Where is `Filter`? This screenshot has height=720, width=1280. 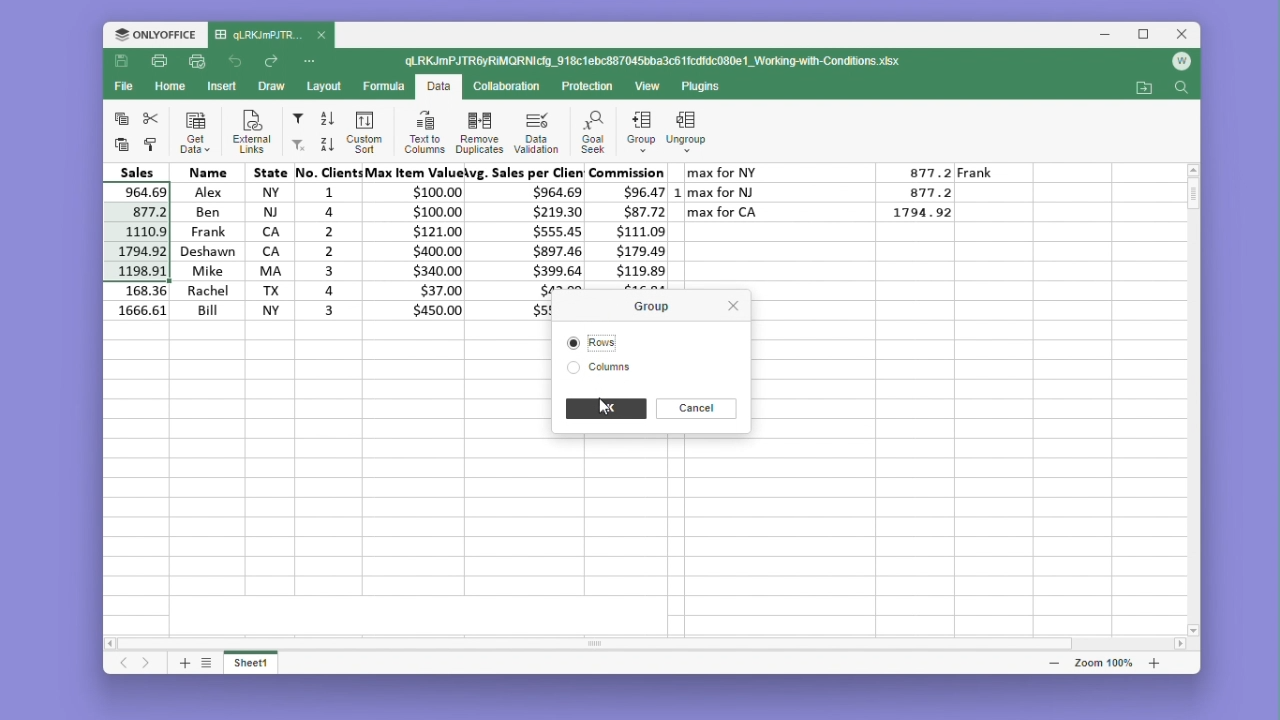
Filter is located at coordinates (297, 119).